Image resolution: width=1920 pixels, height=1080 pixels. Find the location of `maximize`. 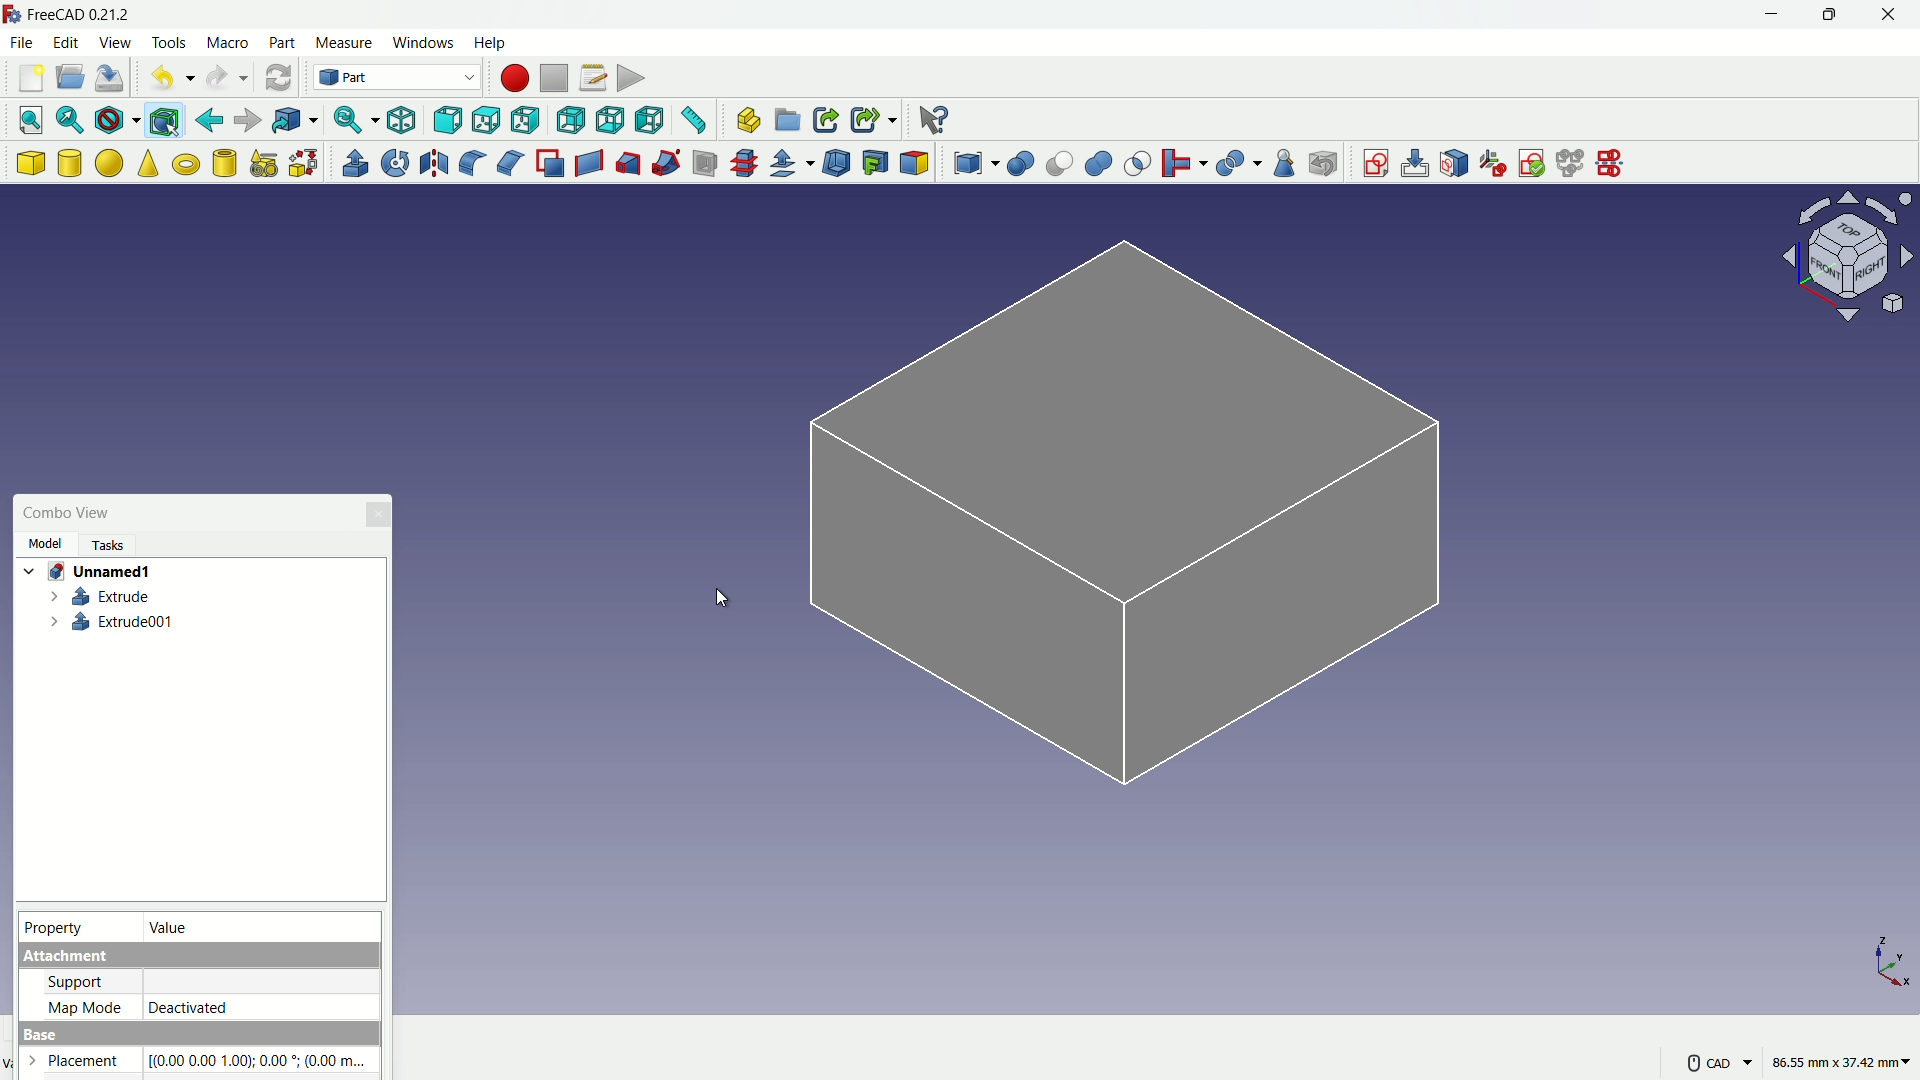

maximize is located at coordinates (1834, 16).